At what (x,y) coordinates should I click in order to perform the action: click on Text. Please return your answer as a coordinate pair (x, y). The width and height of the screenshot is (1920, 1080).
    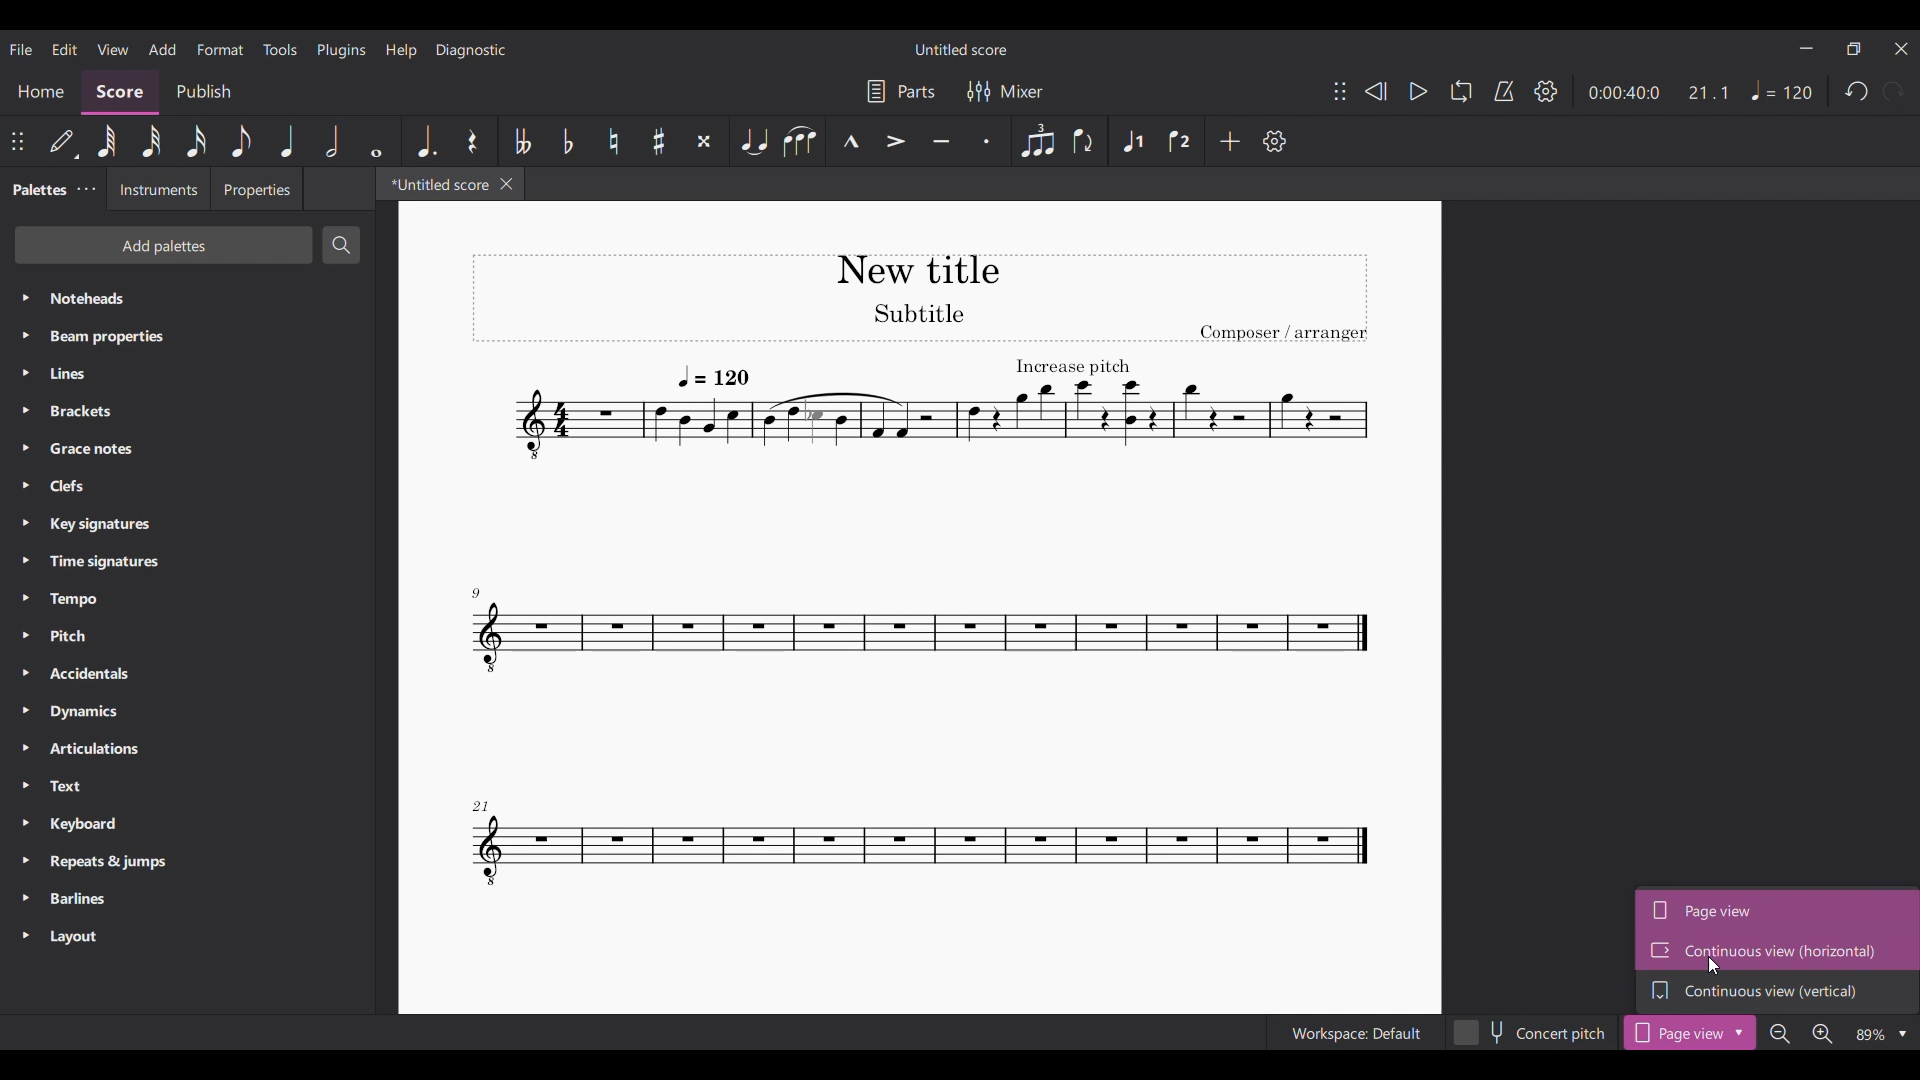
    Looking at the image, I should click on (186, 786).